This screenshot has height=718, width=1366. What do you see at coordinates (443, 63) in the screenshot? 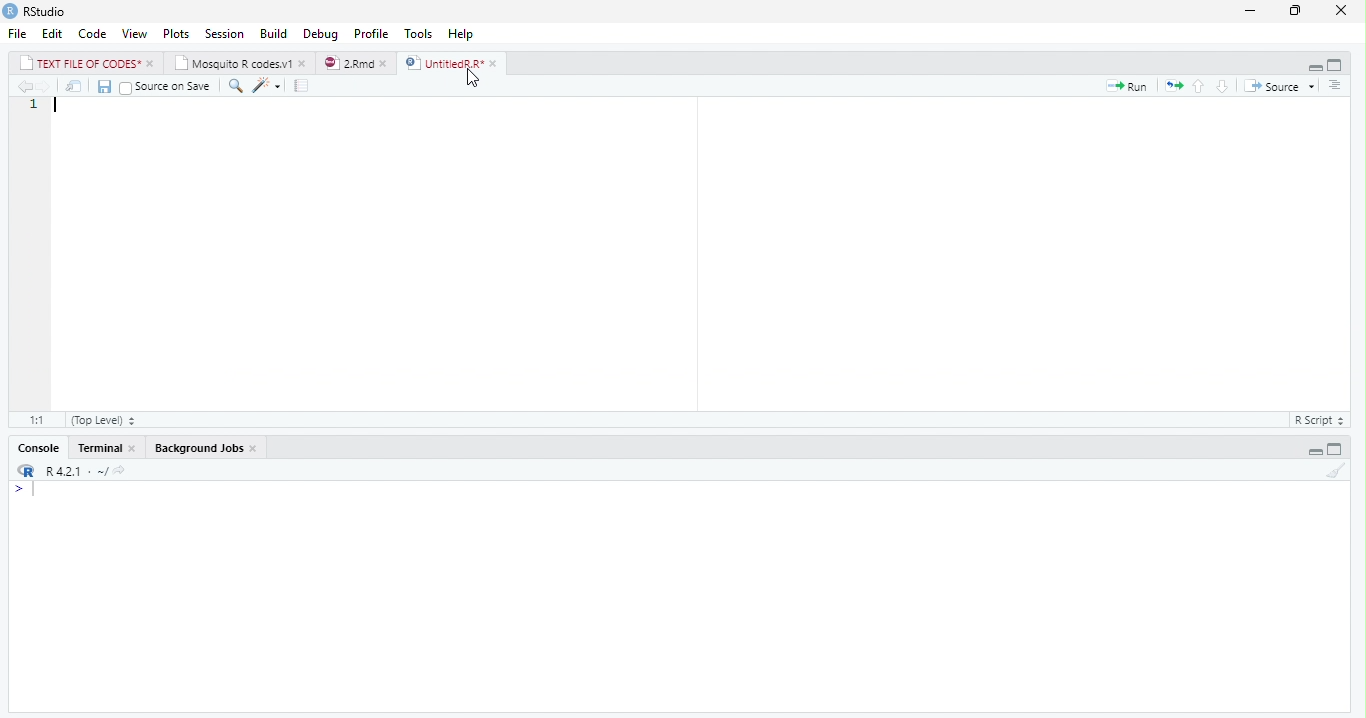
I see `UntitledR.R` at bounding box center [443, 63].